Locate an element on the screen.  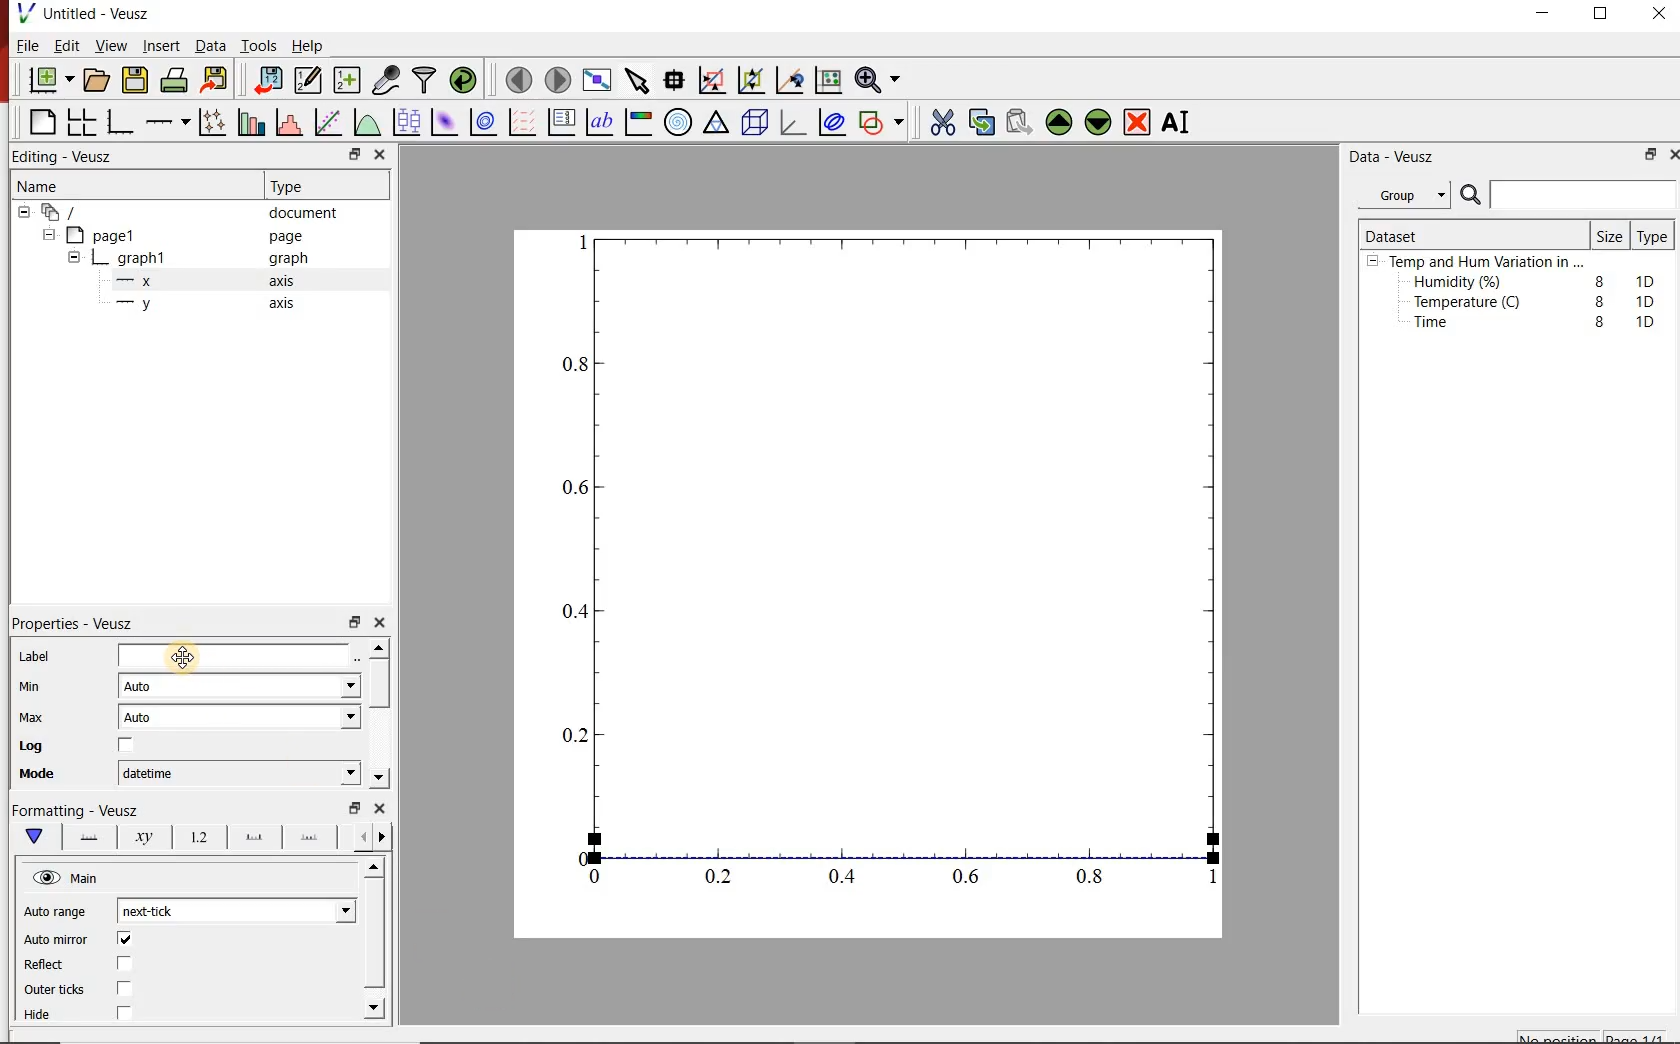
copy the selected widget is located at coordinates (981, 122).